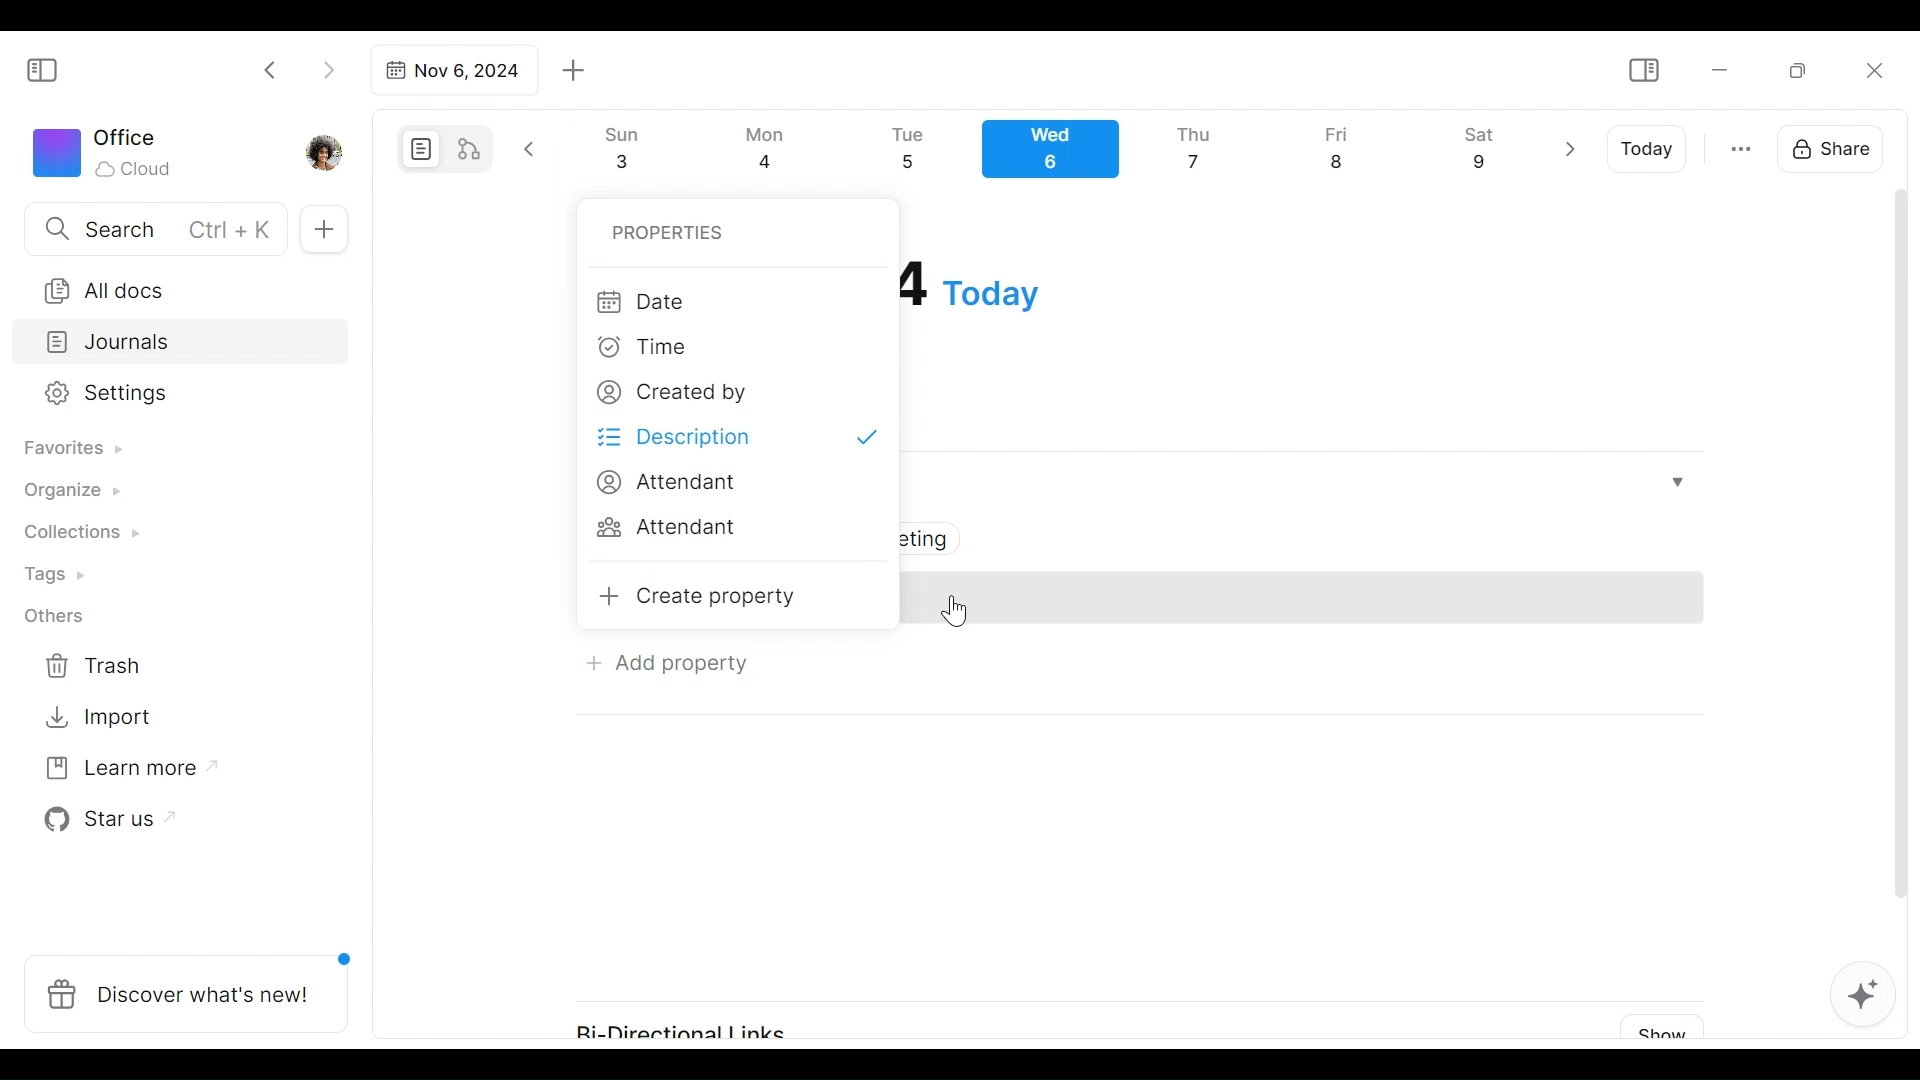 Image resolution: width=1920 pixels, height=1080 pixels. I want to click on Others, so click(55, 616).